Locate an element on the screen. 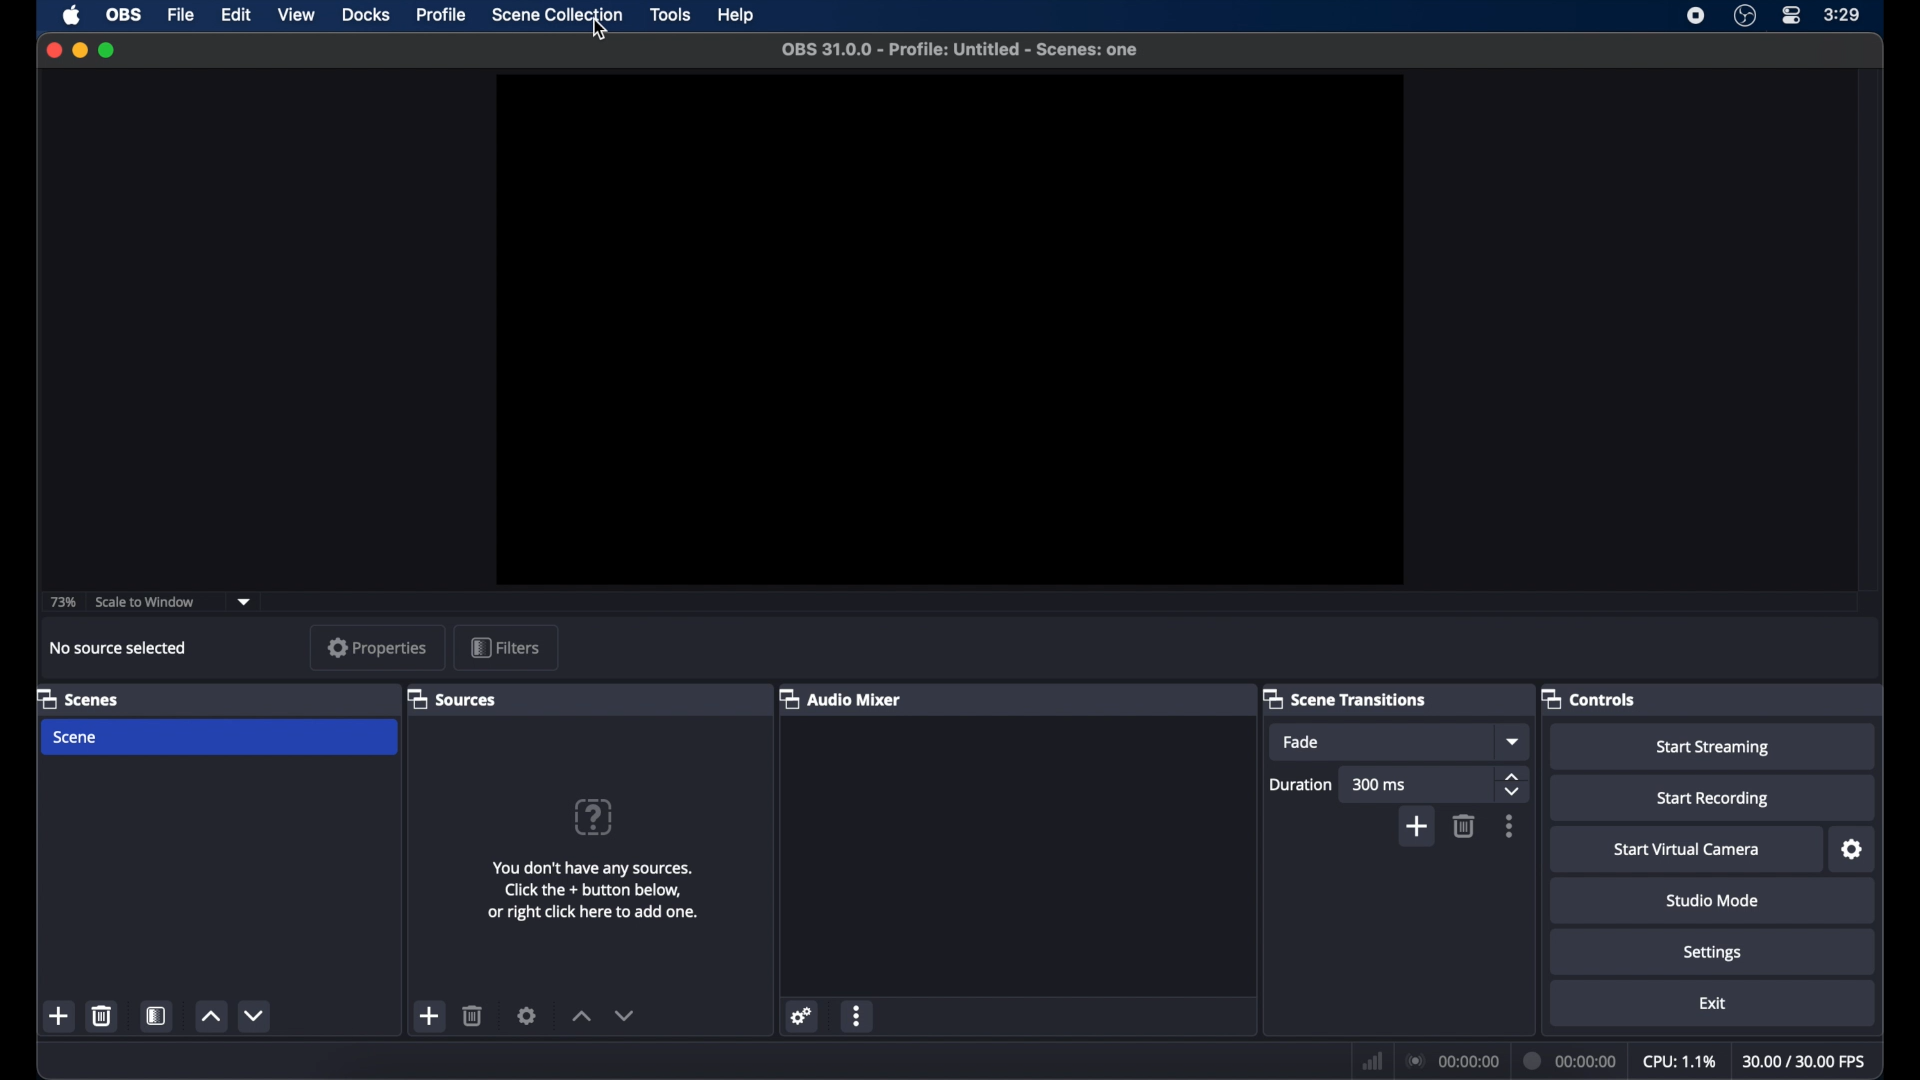 This screenshot has width=1920, height=1080. cpu is located at coordinates (1680, 1060).